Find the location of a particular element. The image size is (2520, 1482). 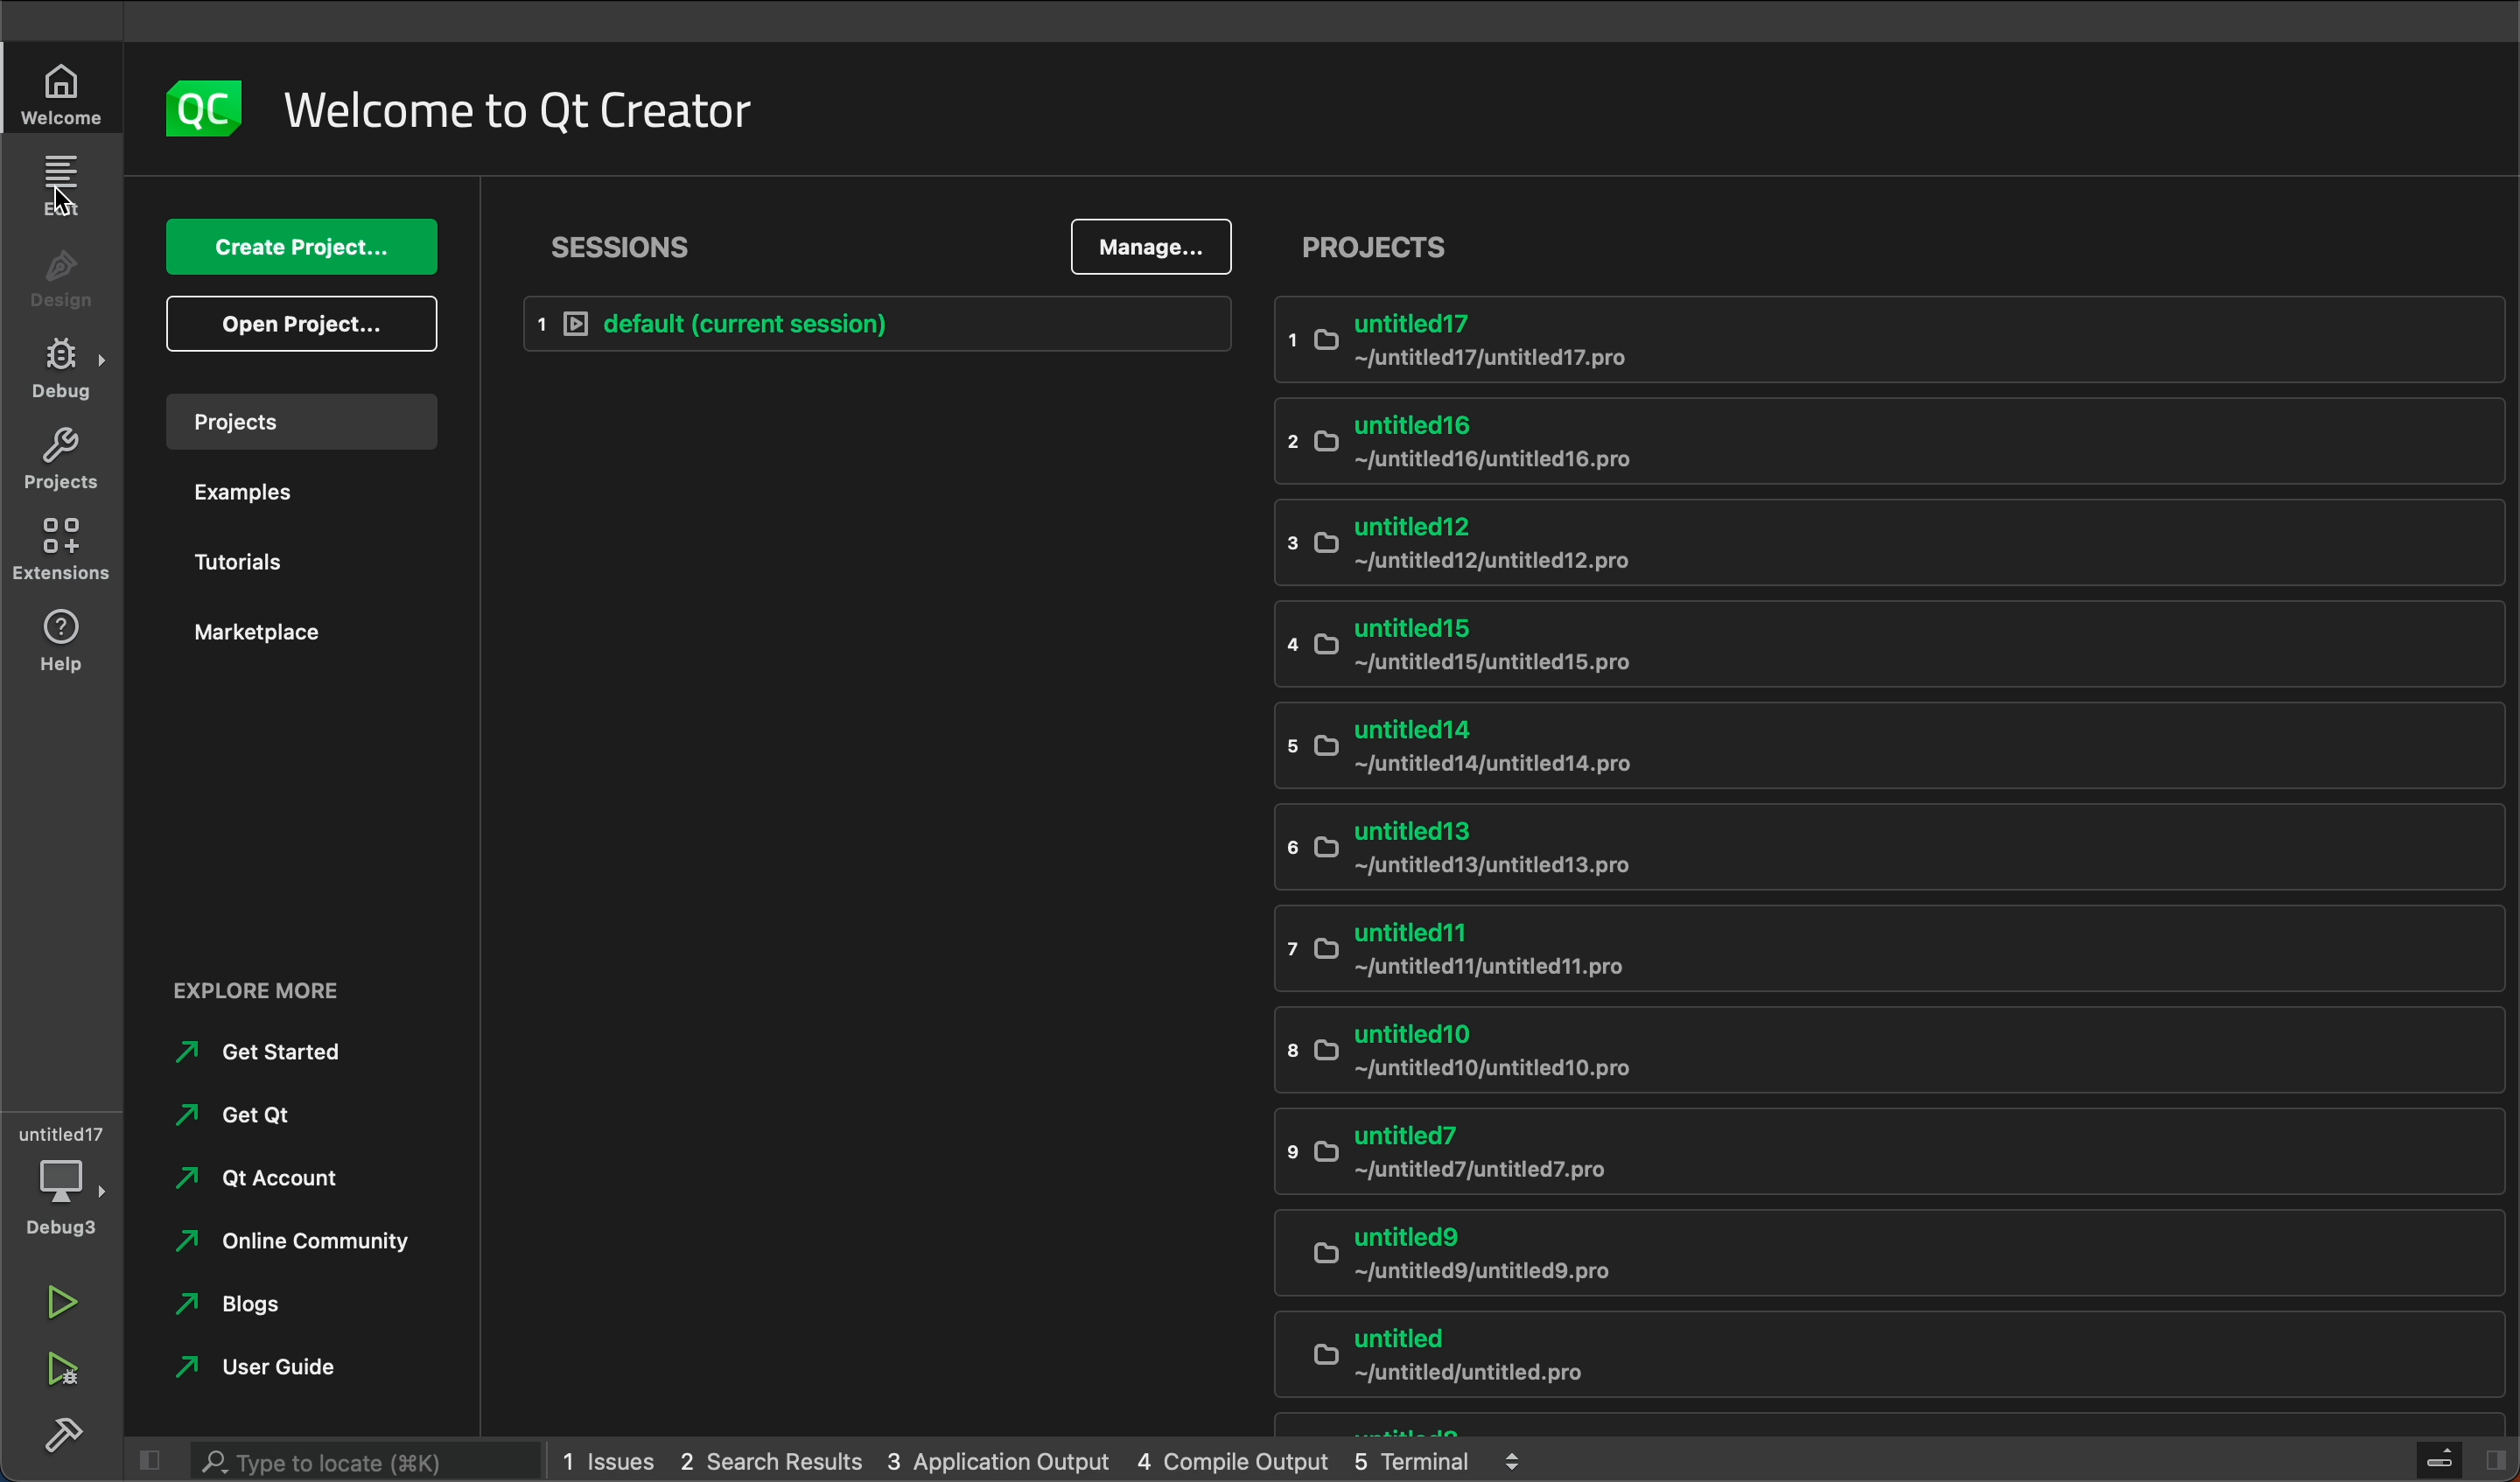

untitled is located at coordinates (1859, 1357).